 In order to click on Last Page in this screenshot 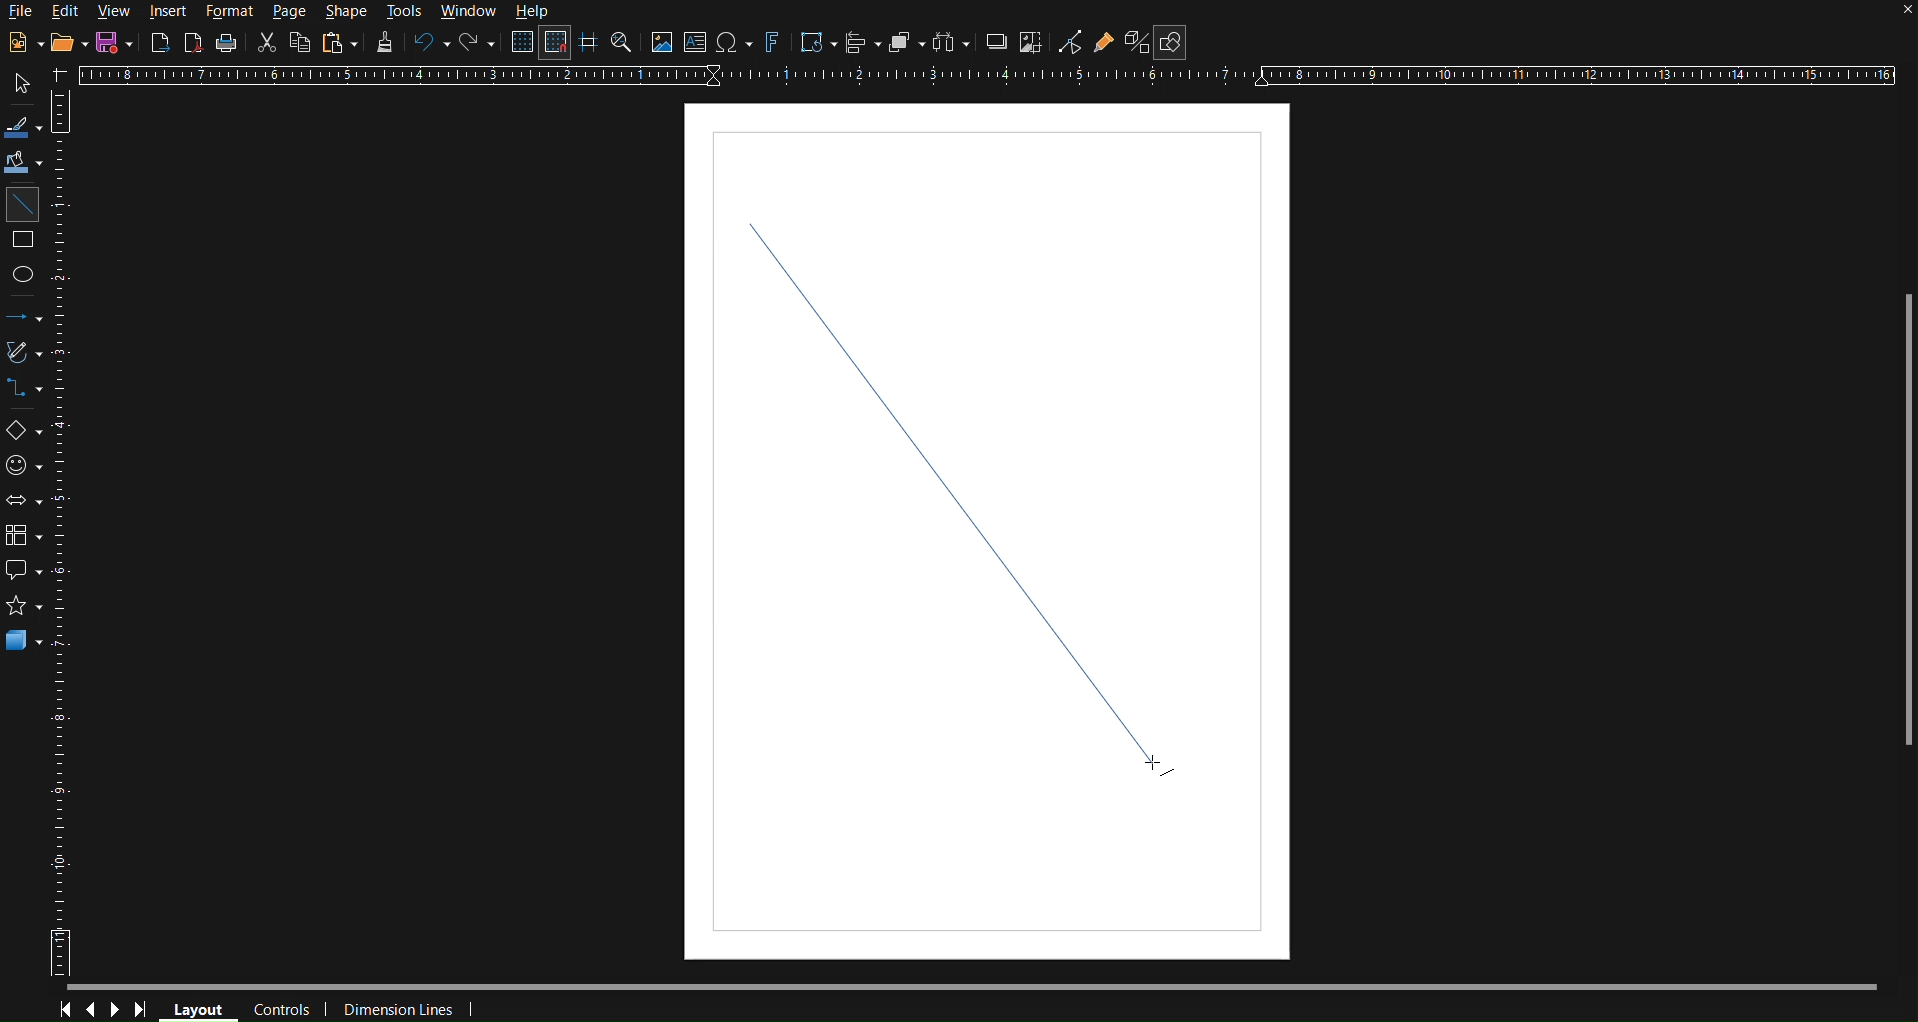, I will do `click(146, 1009)`.